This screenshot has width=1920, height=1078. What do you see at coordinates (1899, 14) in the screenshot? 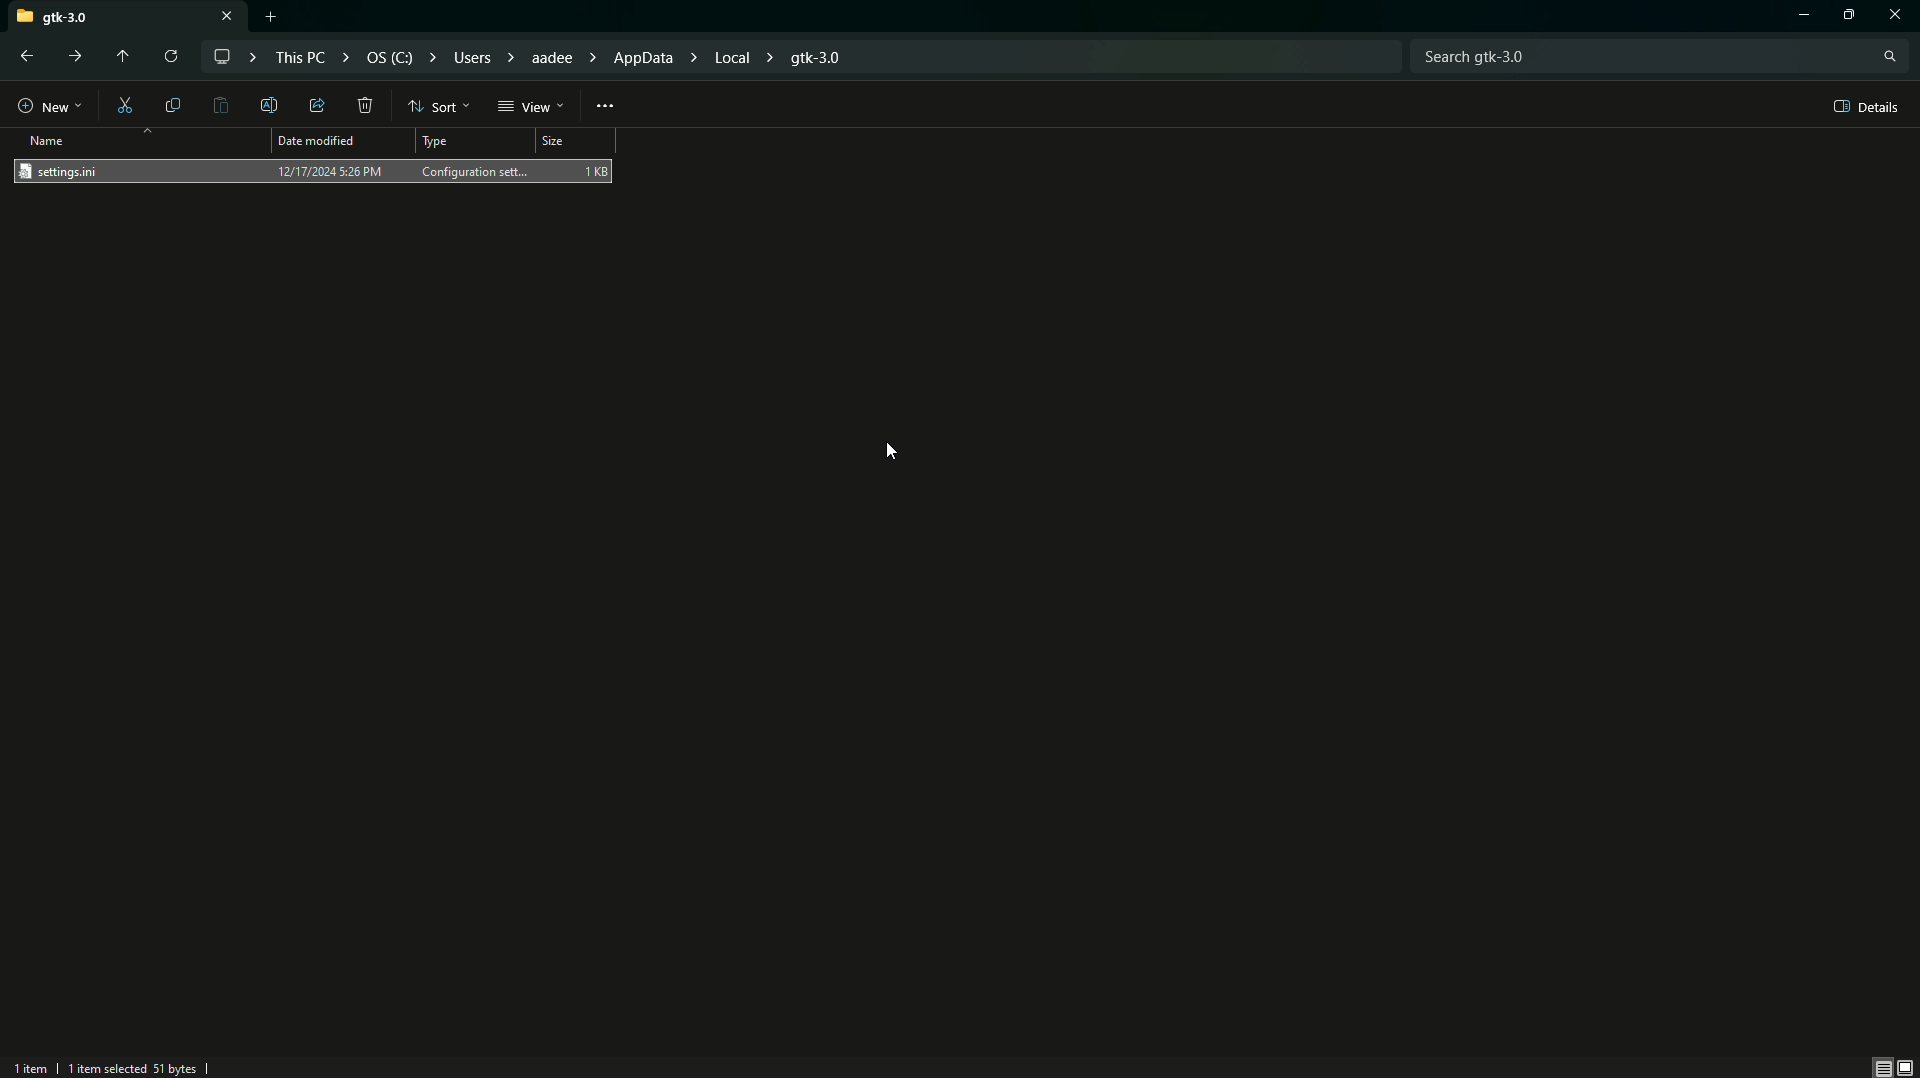
I see `Close` at bounding box center [1899, 14].